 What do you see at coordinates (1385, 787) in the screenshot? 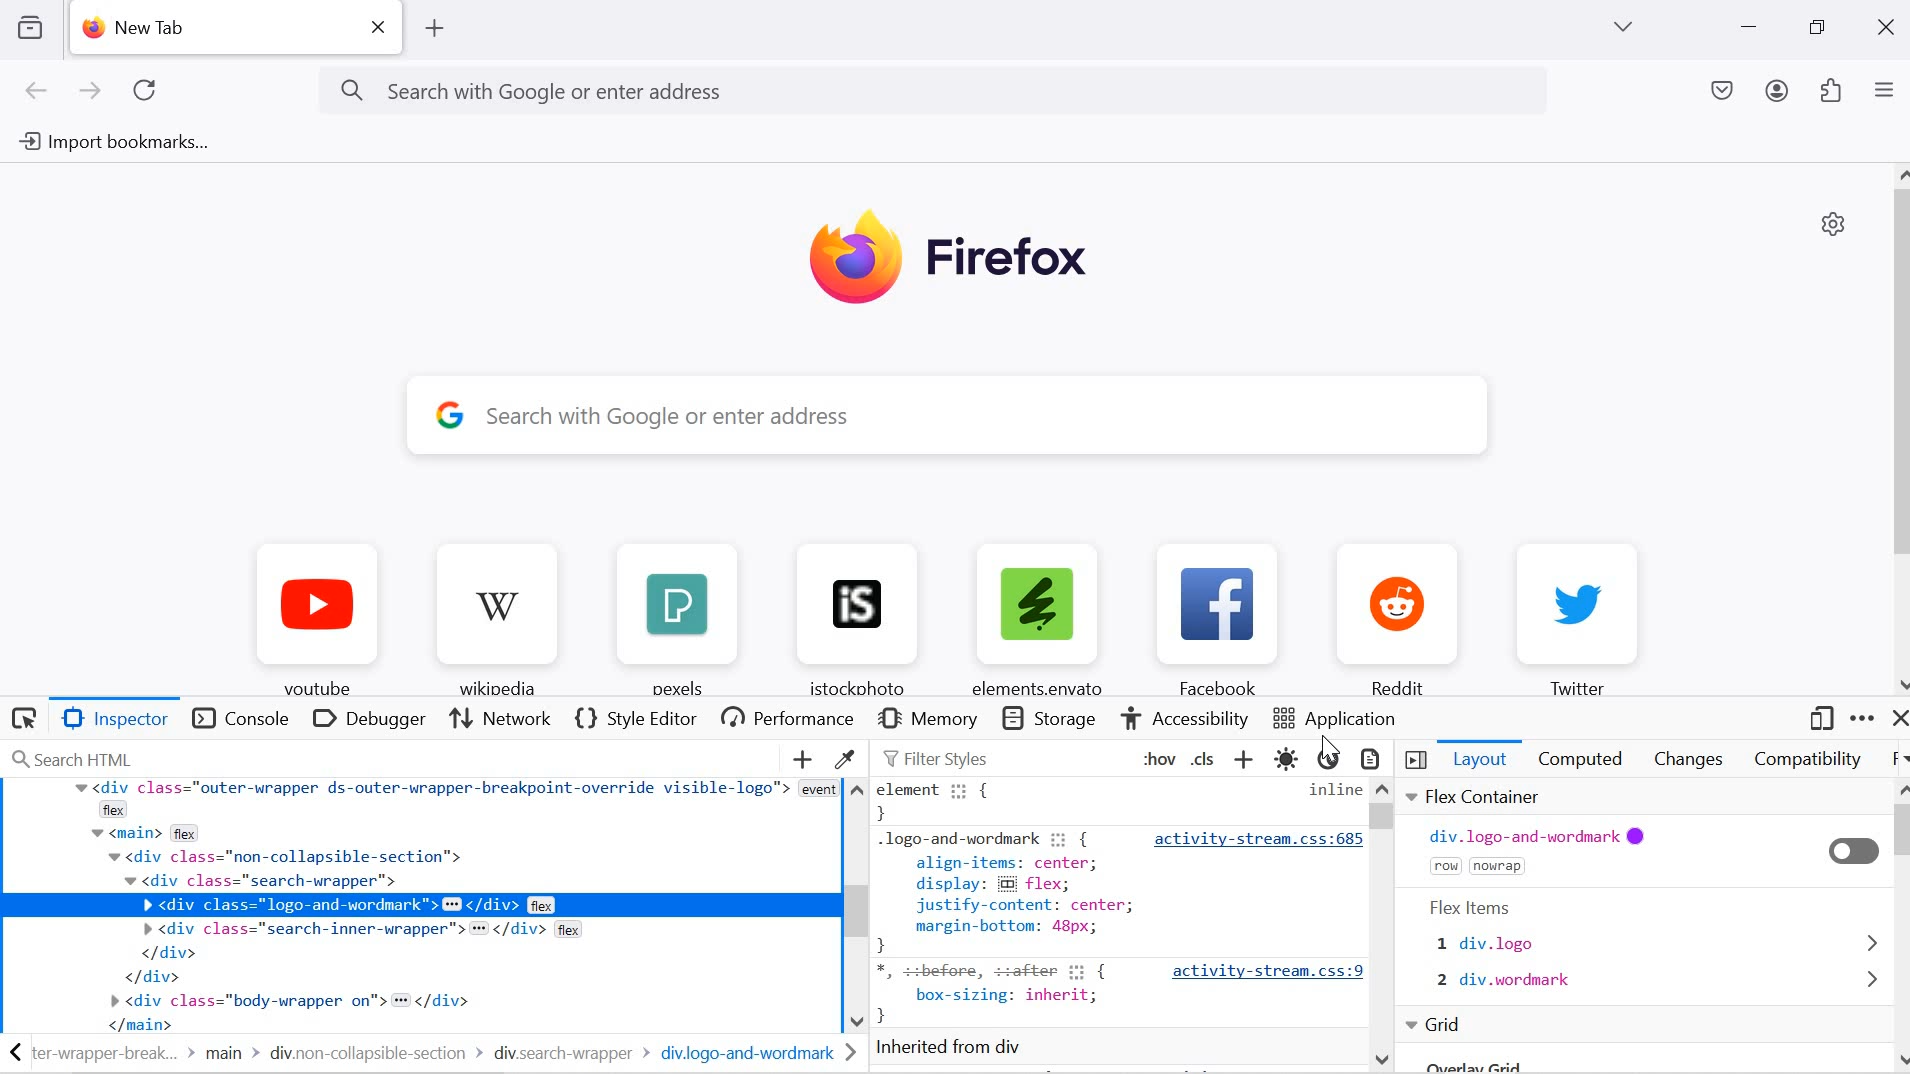
I see `move up` at bounding box center [1385, 787].